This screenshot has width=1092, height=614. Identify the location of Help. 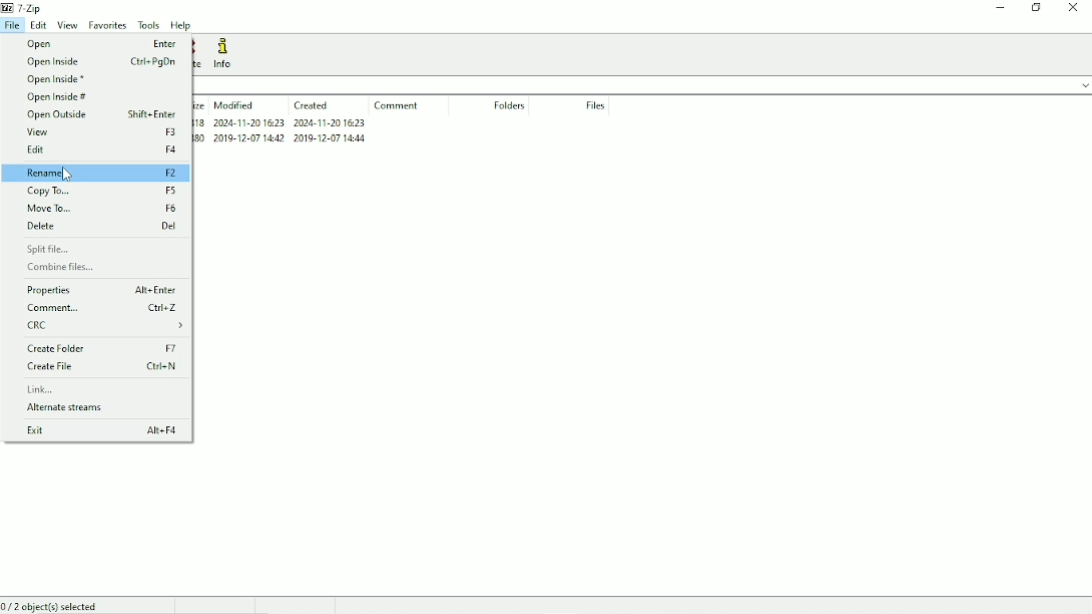
(182, 26).